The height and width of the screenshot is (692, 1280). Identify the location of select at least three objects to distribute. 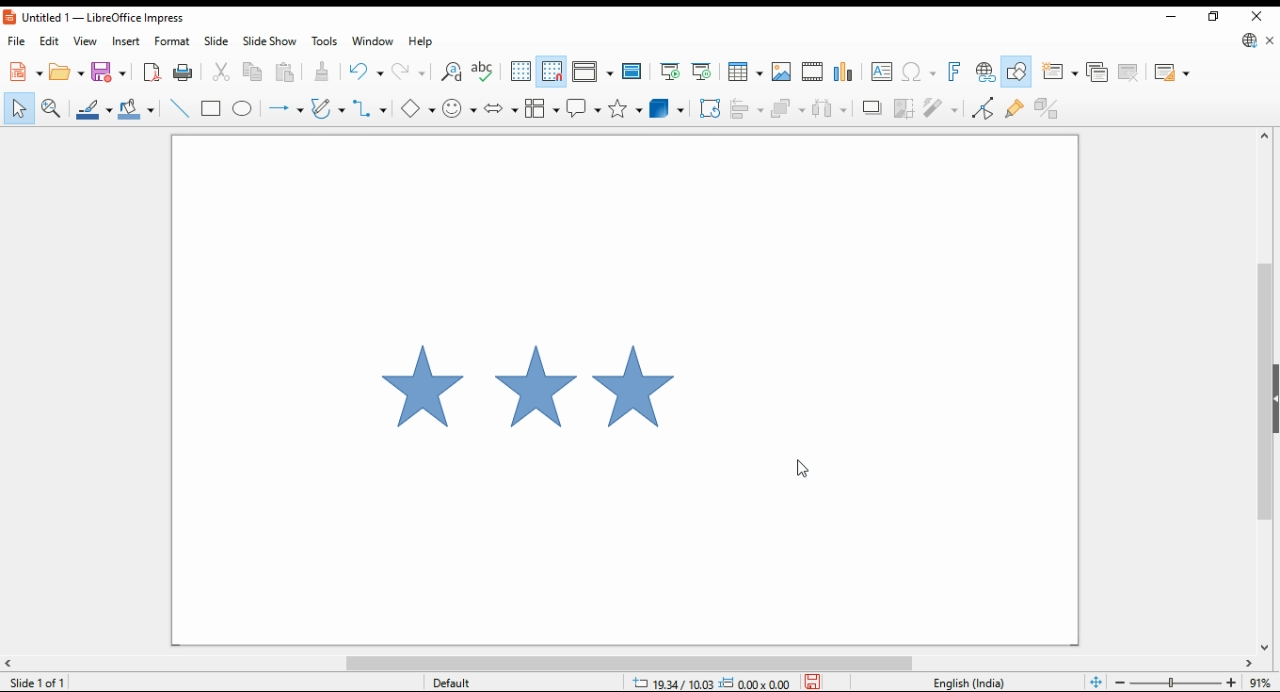
(831, 107).